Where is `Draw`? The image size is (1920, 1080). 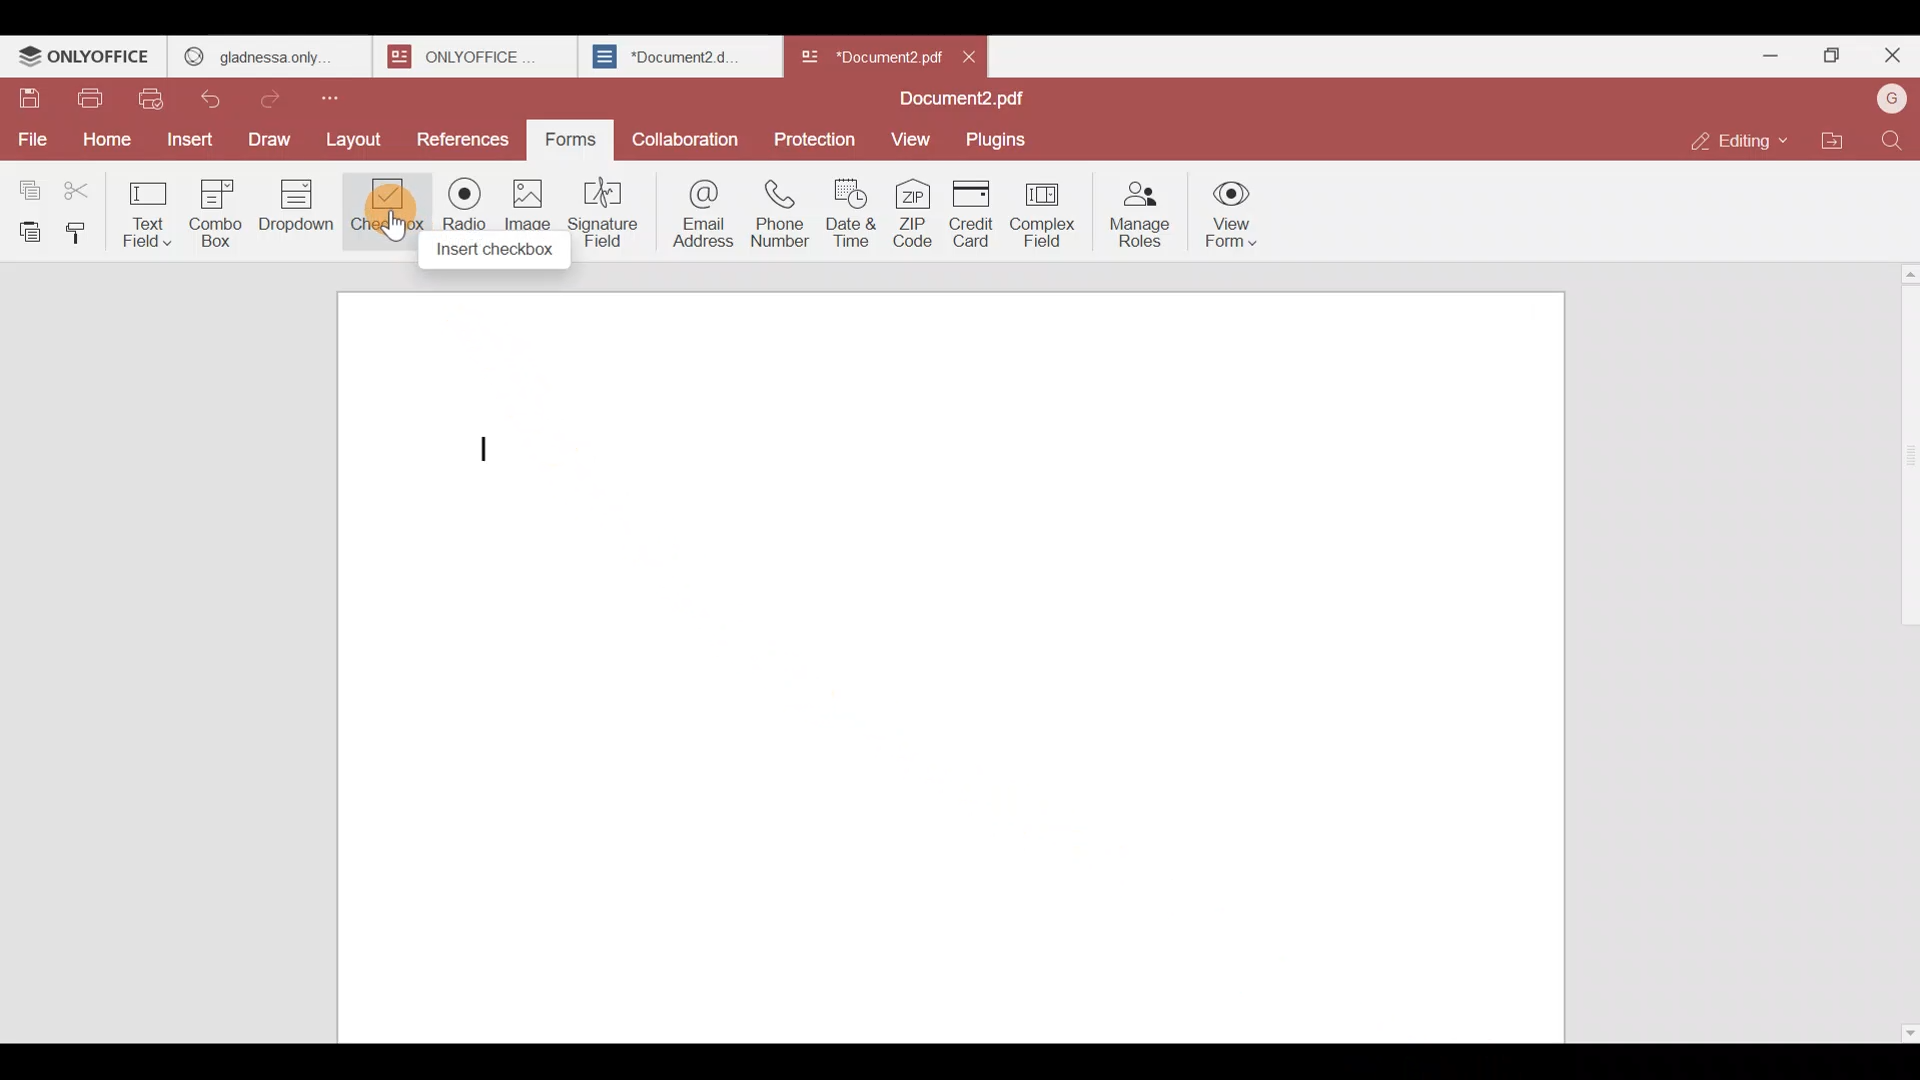
Draw is located at coordinates (275, 137).